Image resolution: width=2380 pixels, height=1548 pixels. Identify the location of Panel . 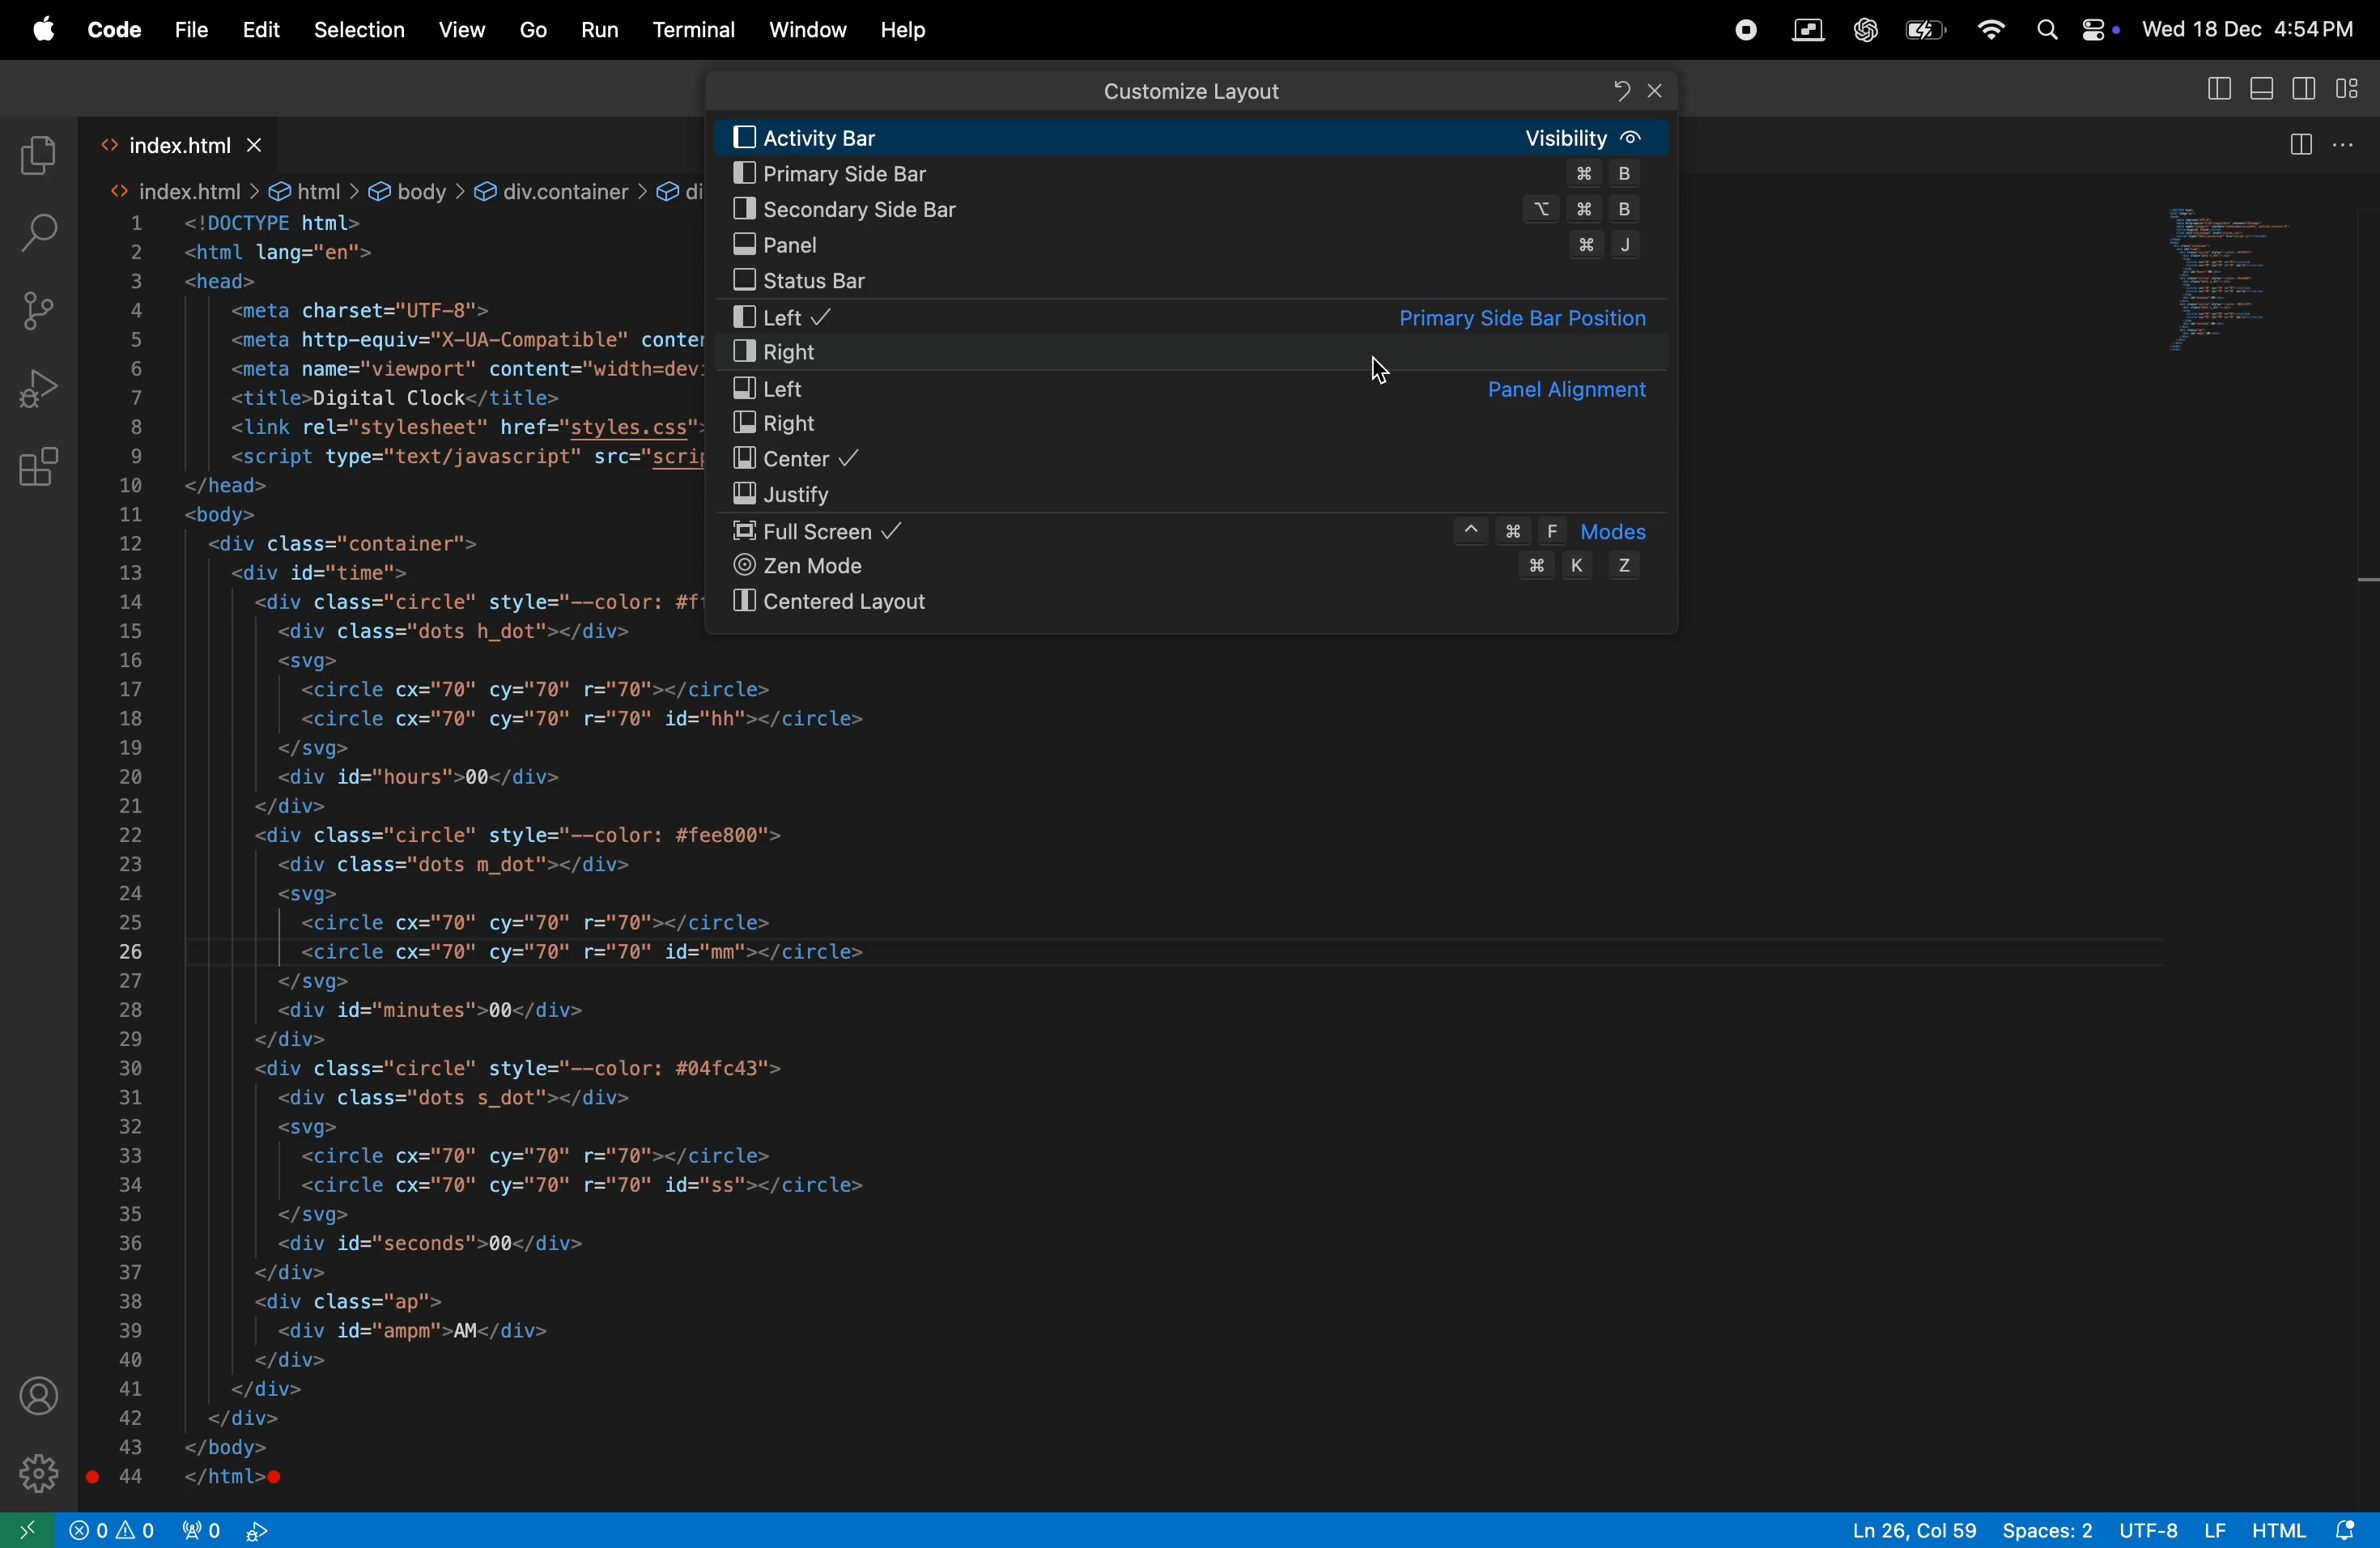
(1188, 247).